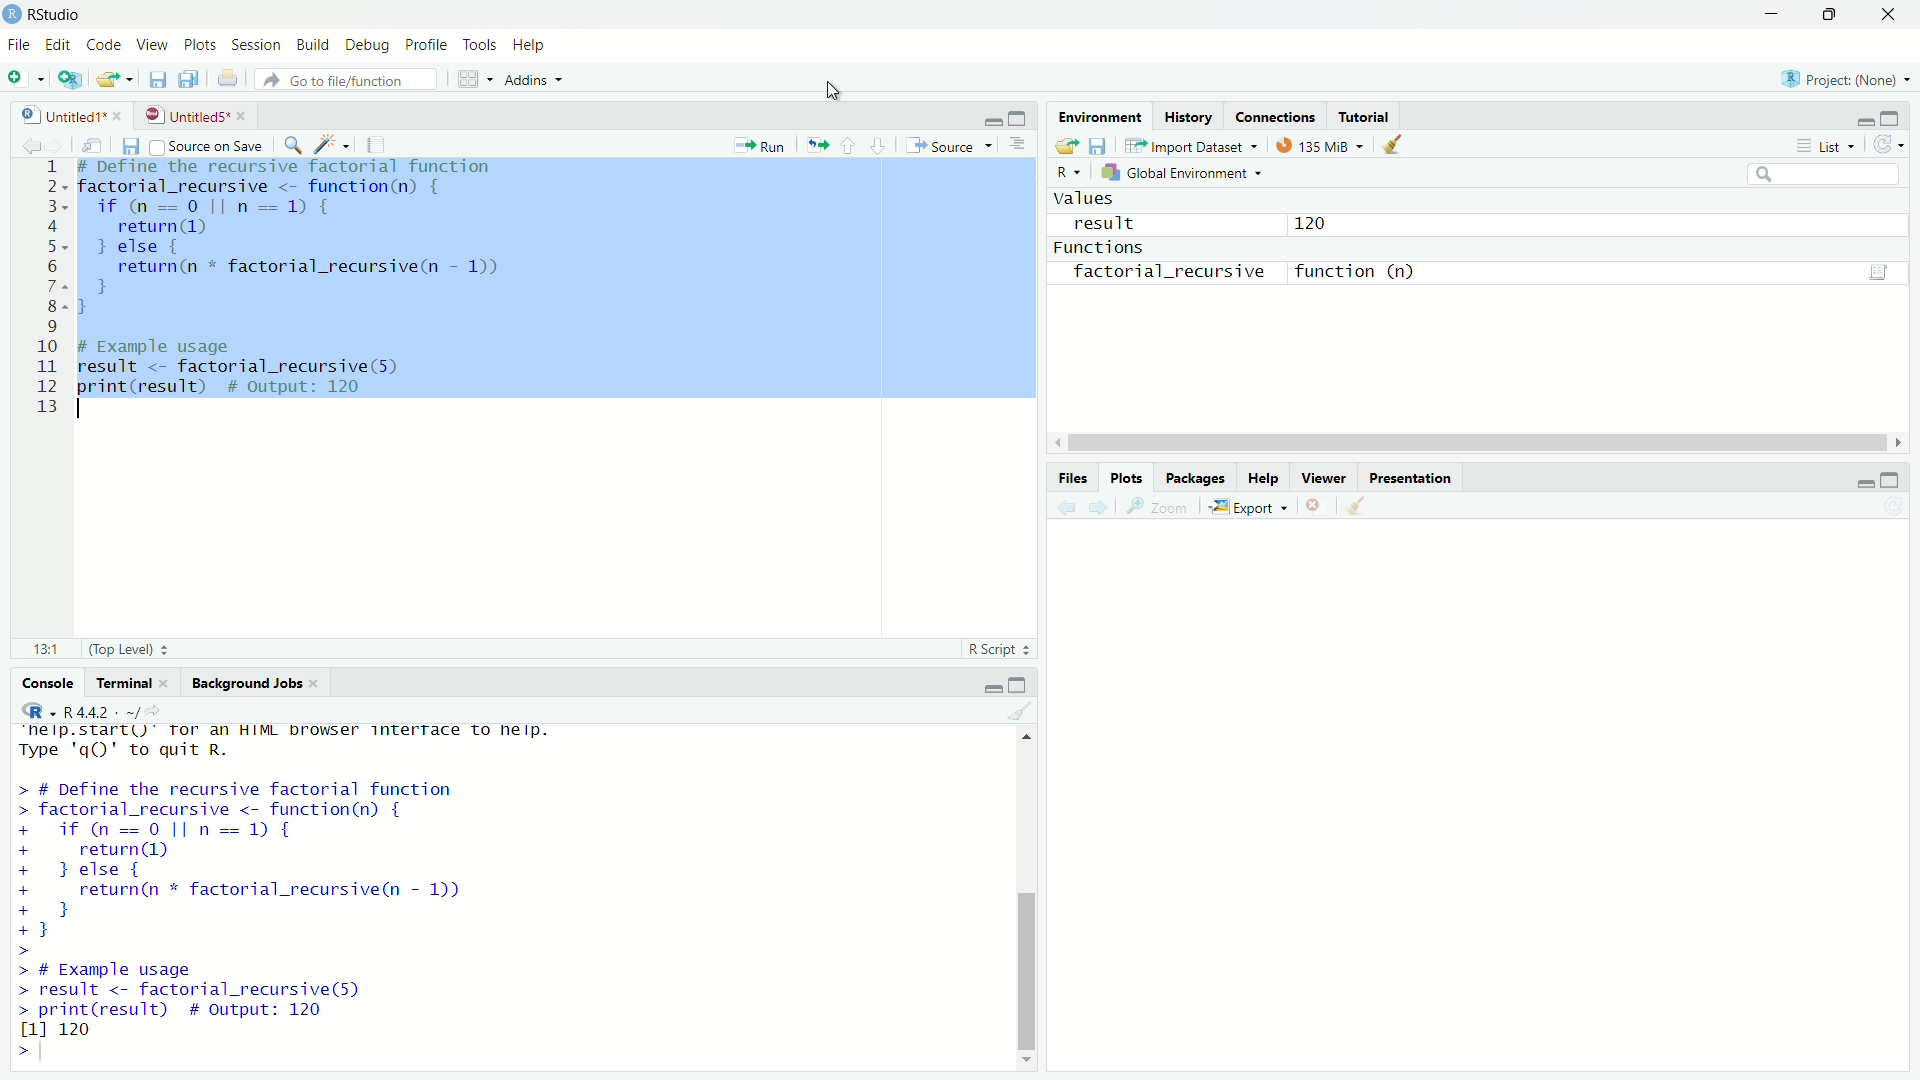 The image size is (1920, 1080). What do you see at coordinates (188, 115) in the screenshot?
I see `Untitled5*` at bounding box center [188, 115].